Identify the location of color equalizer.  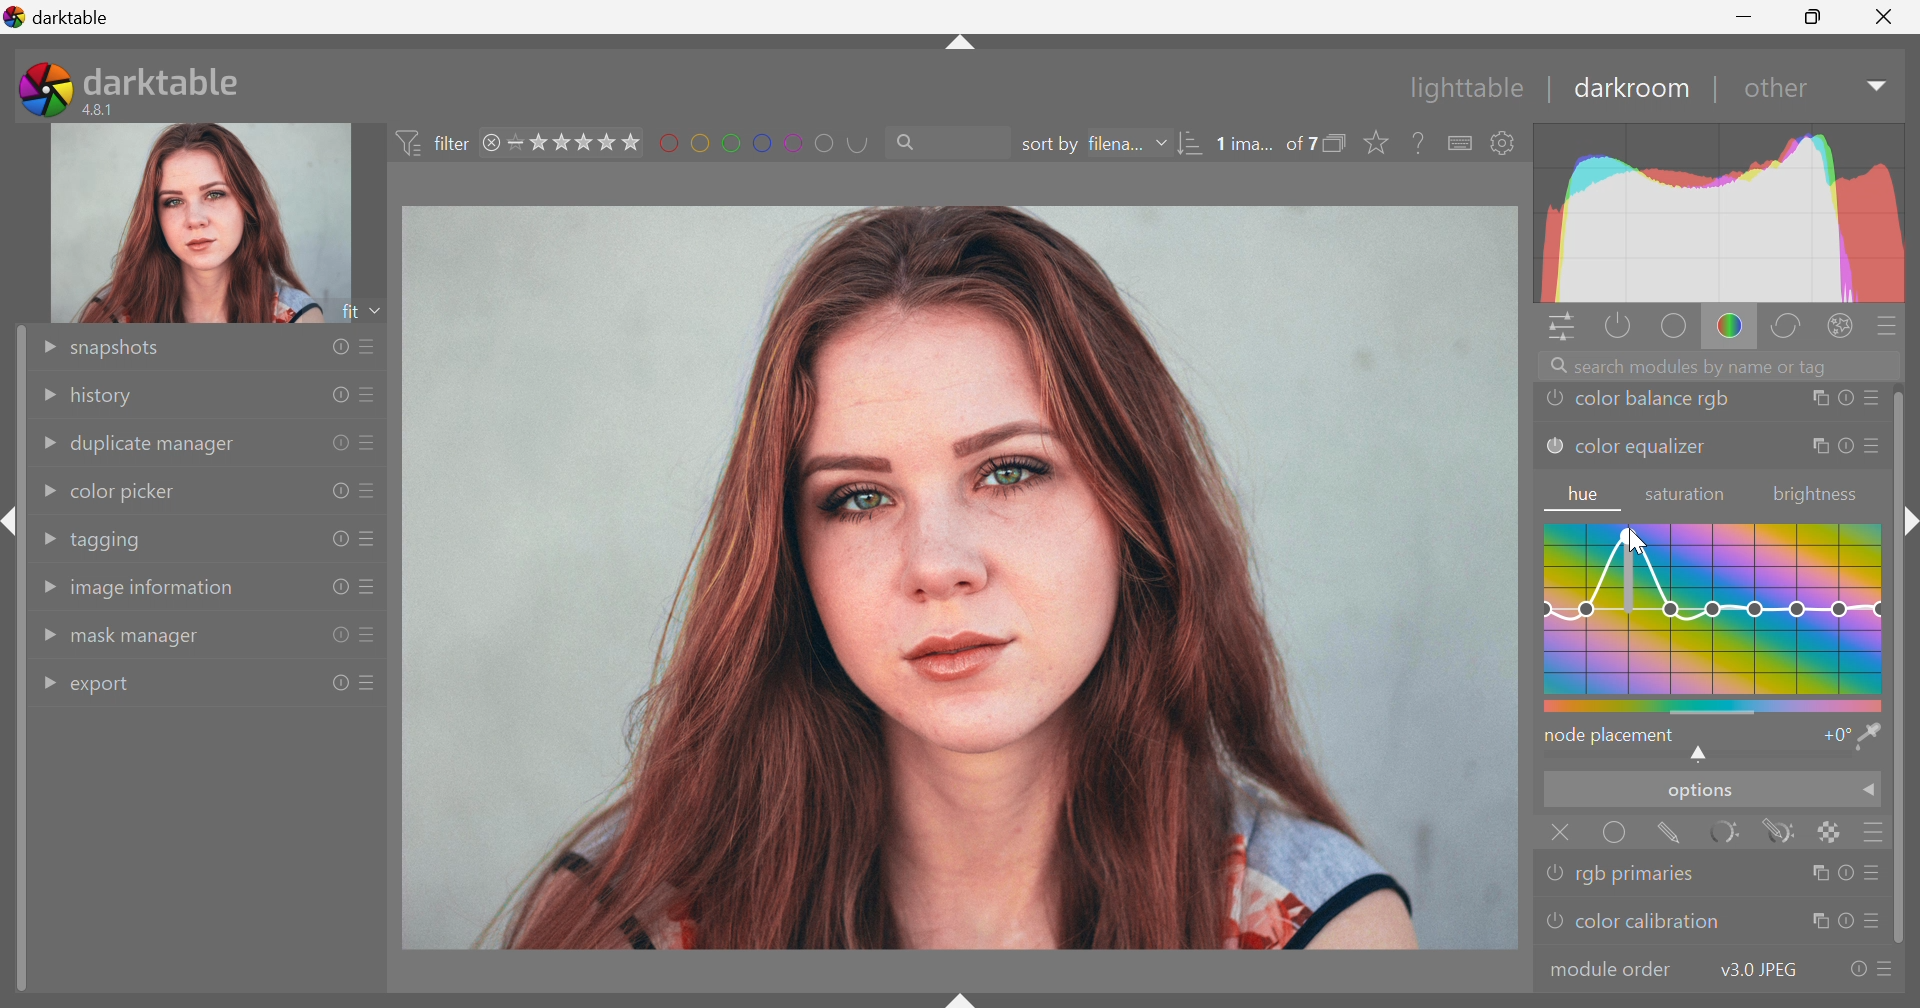
(1642, 451).